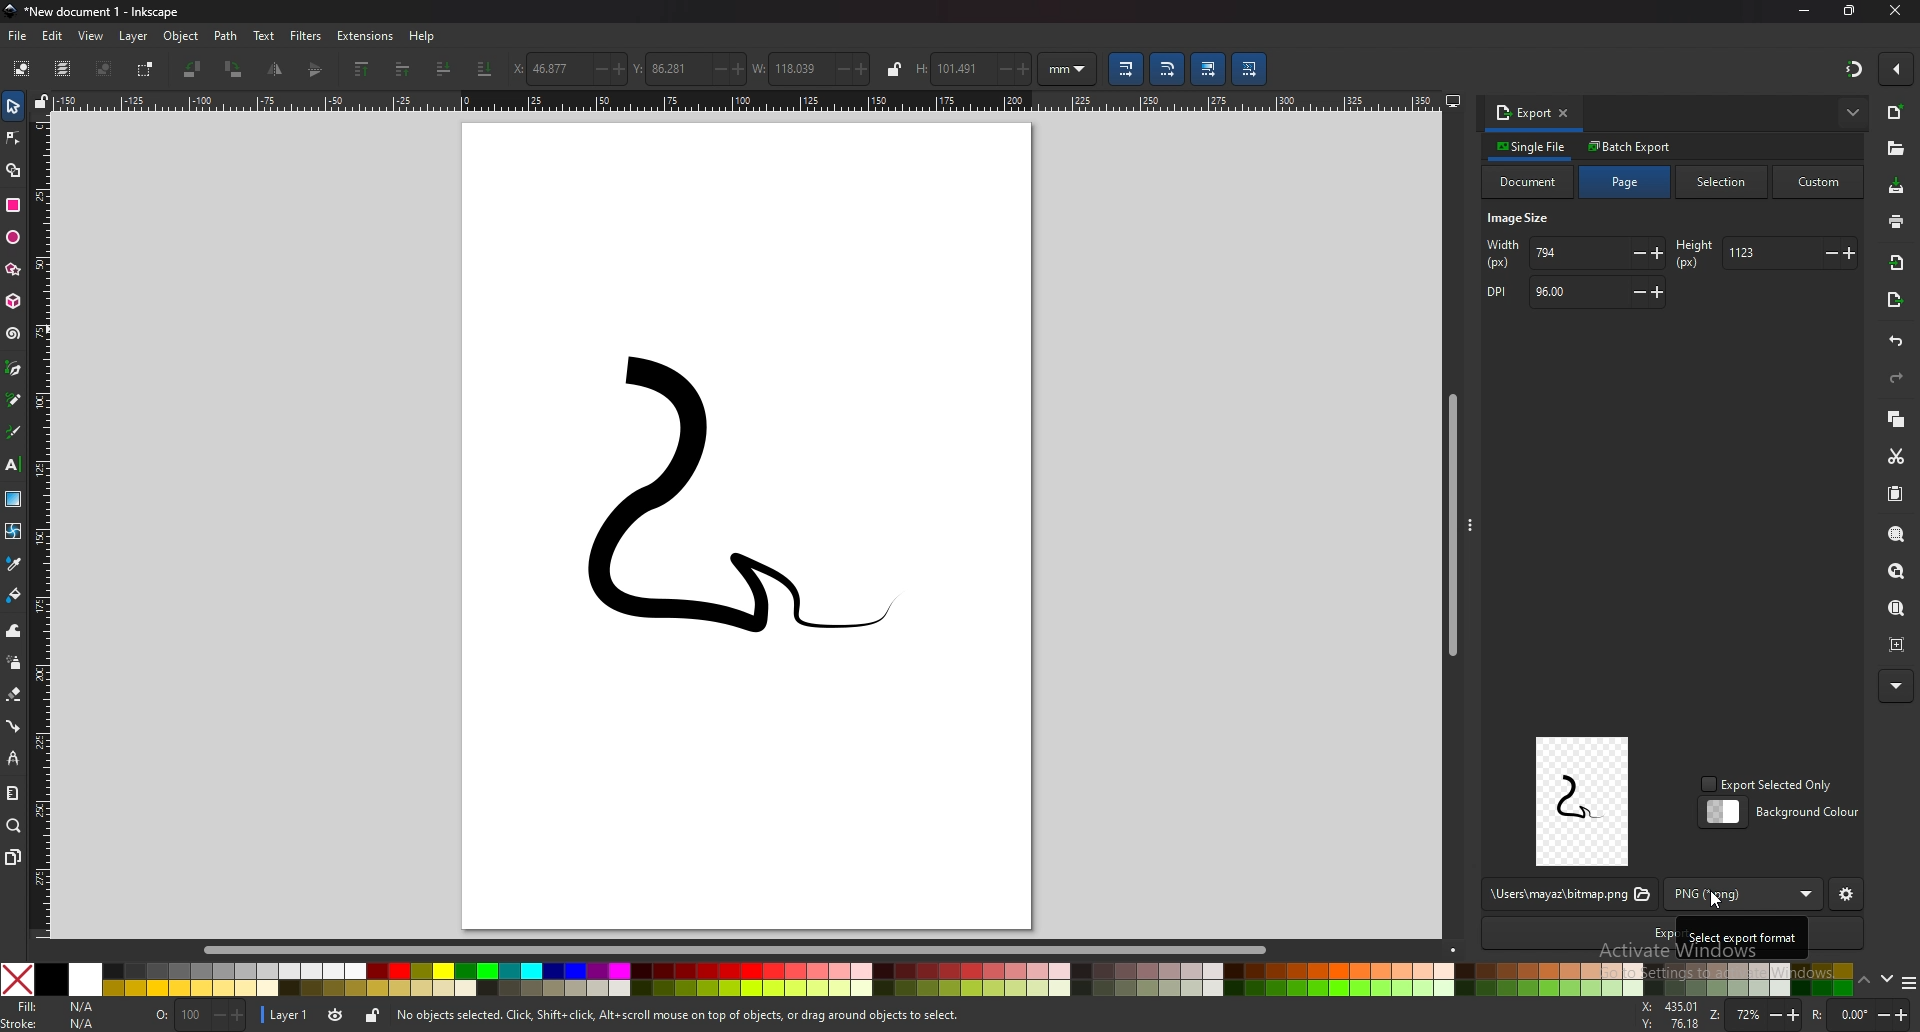 This screenshot has width=1920, height=1032. What do you see at coordinates (894, 69) in the screenshot?
I see `lock` at bounding box center [894, 69].